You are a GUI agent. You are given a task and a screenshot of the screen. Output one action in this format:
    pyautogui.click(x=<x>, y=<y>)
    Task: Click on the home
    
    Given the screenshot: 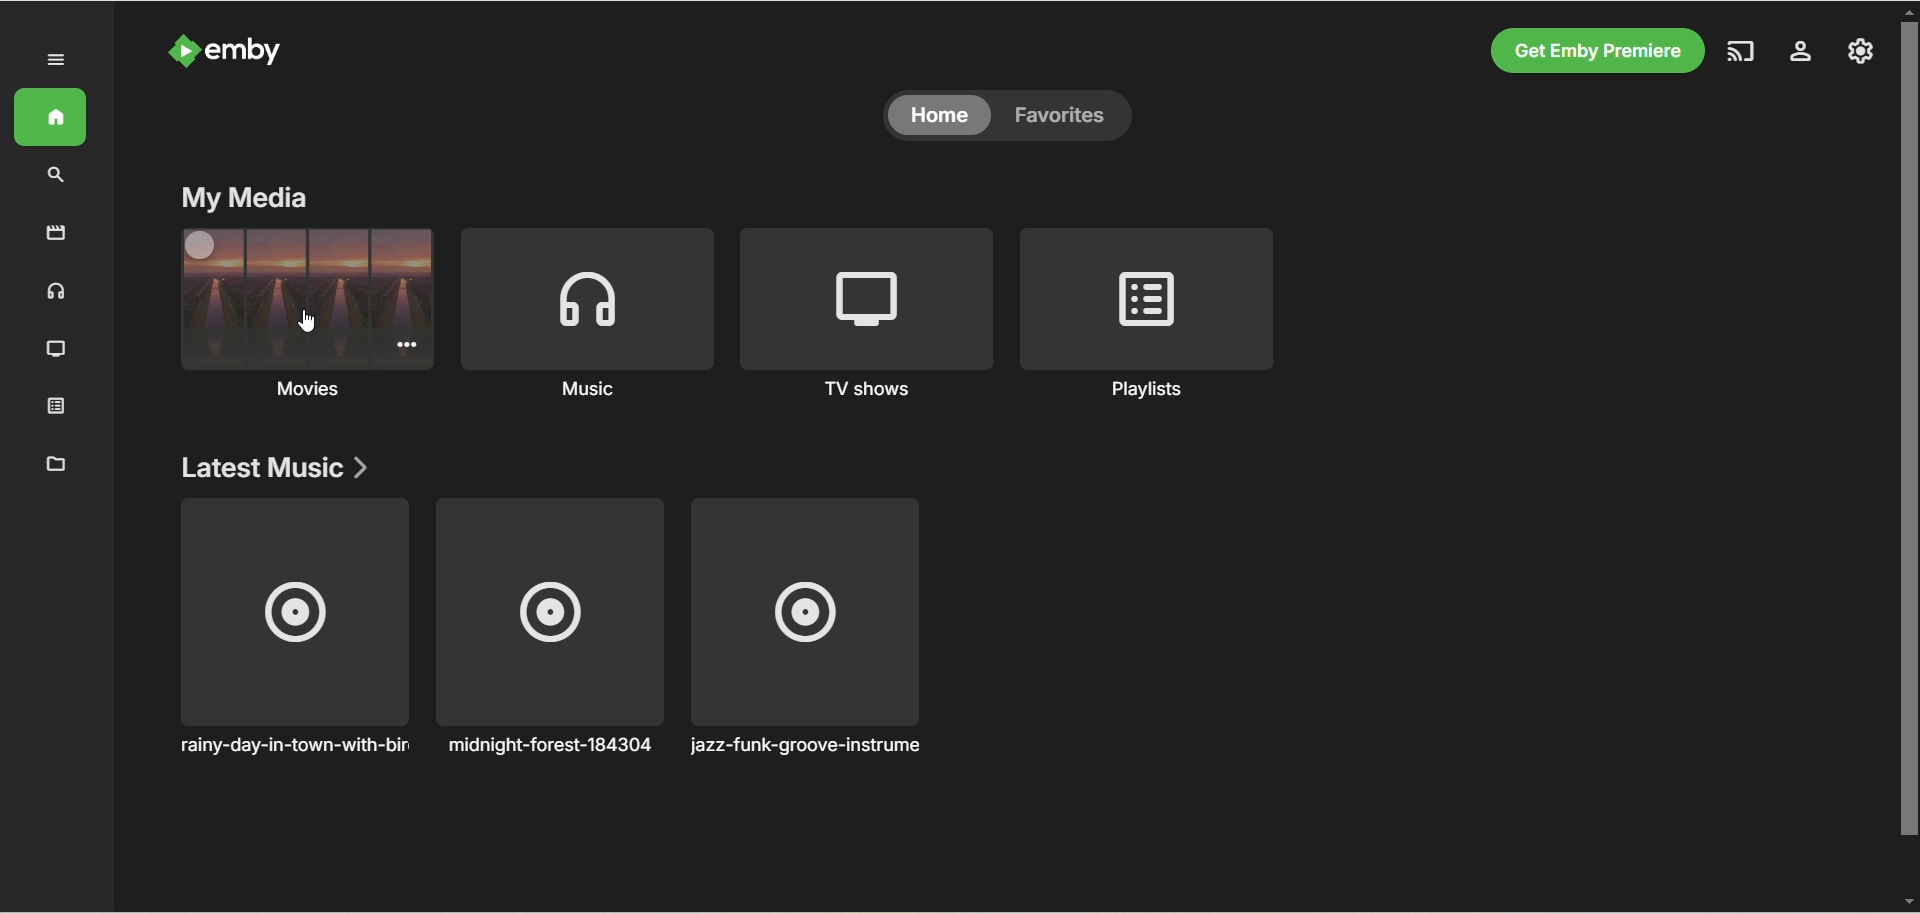 What is the action you would take?
    pyautogui.click(x=939, y=116)
    